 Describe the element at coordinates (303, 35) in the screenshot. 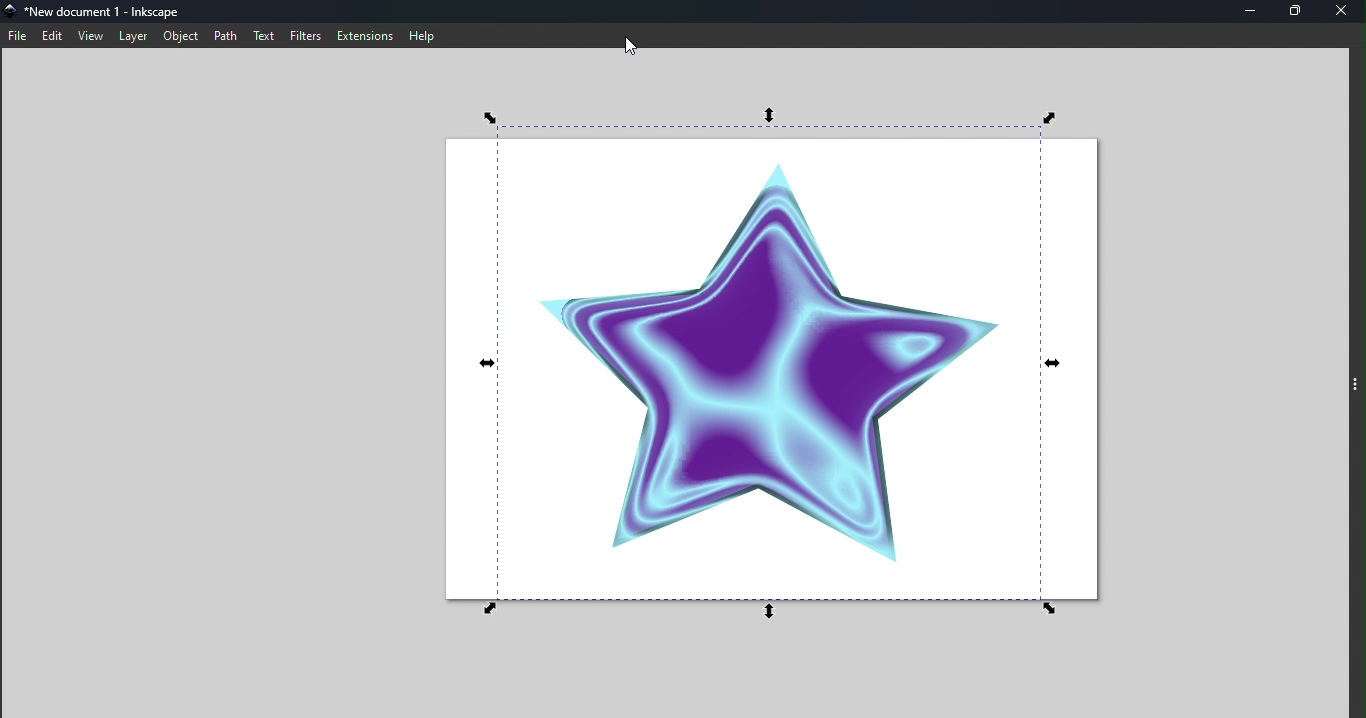

I see `Filters` at that location.